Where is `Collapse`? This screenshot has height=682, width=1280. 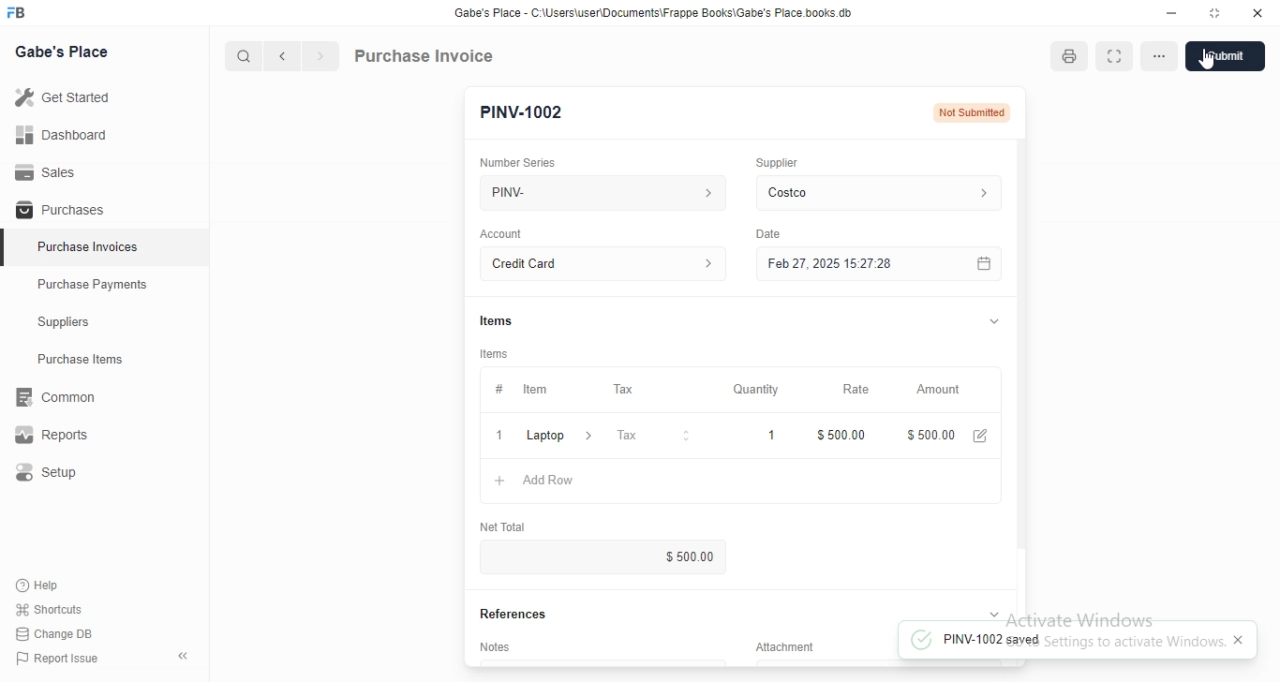
Collapse is located at coordinates (183, 656).